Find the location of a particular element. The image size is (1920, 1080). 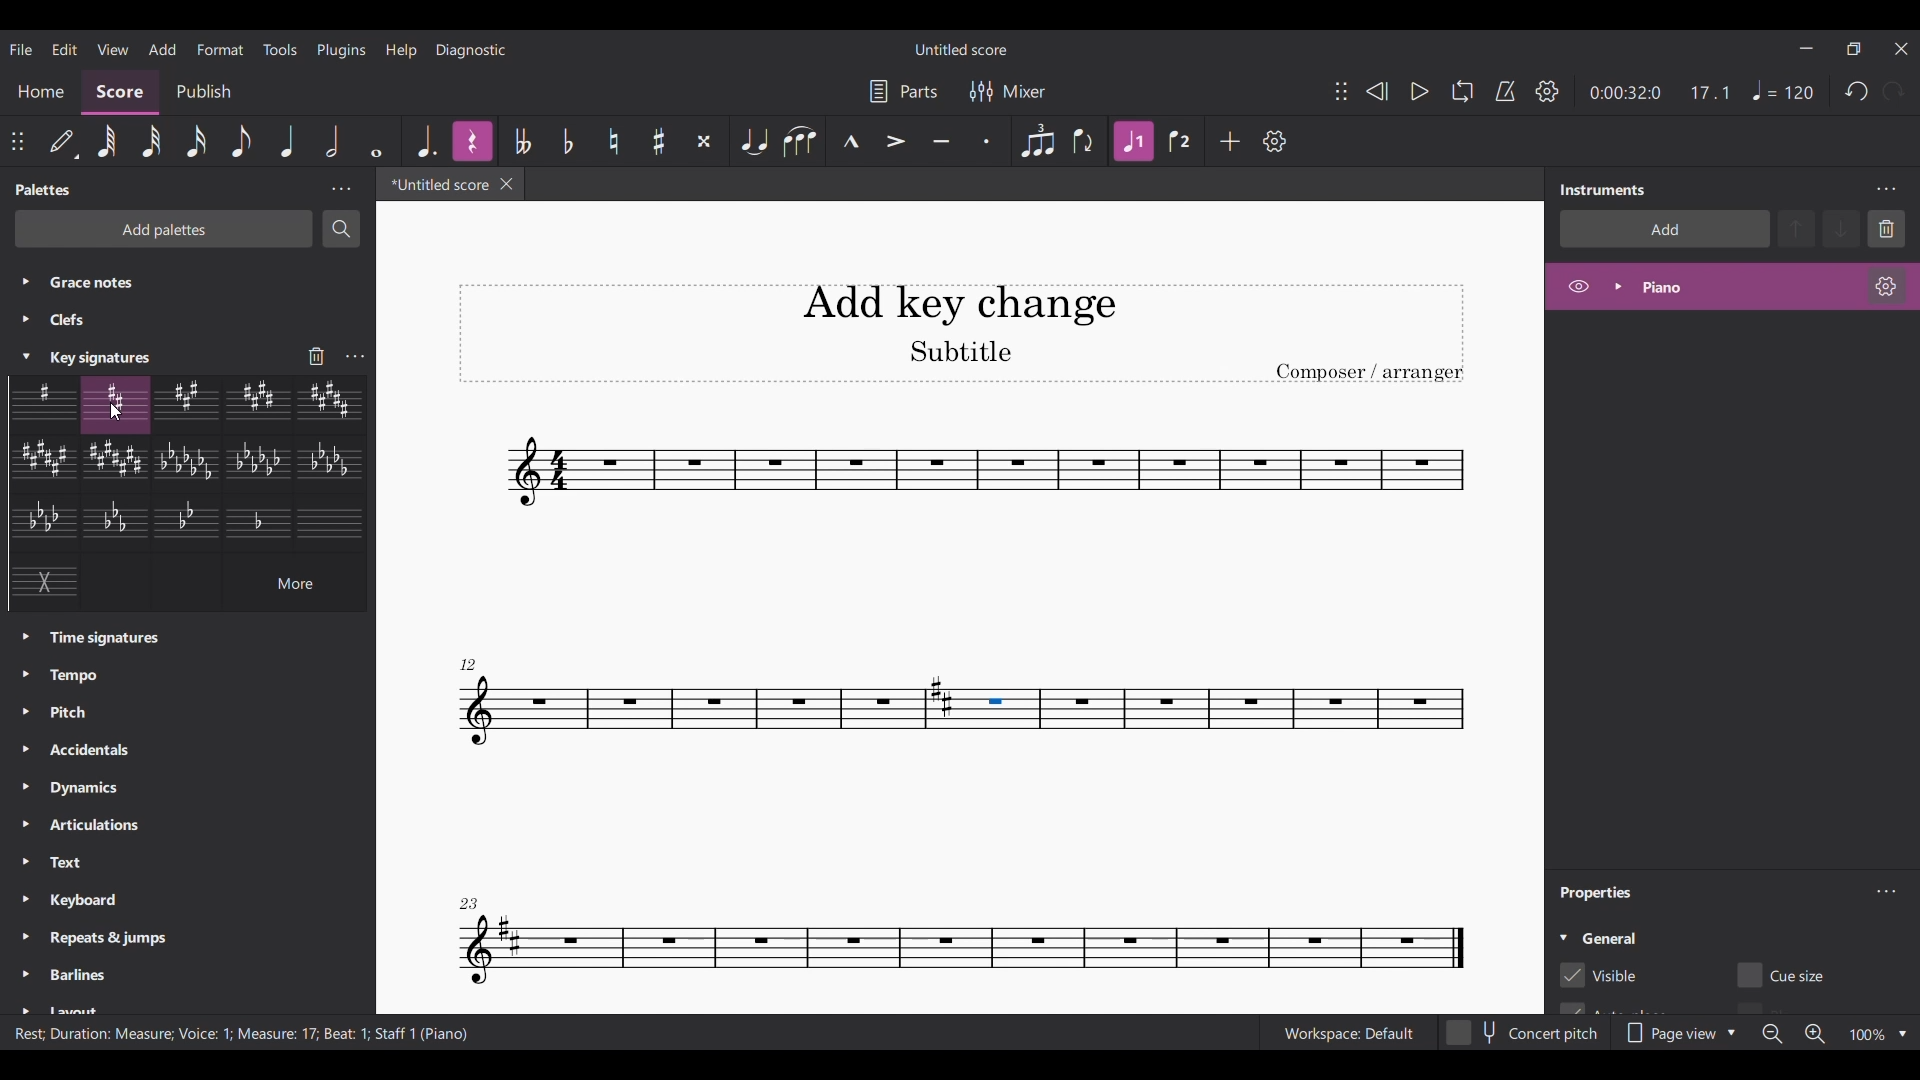

Redo is located at coordinates (1893, 91).